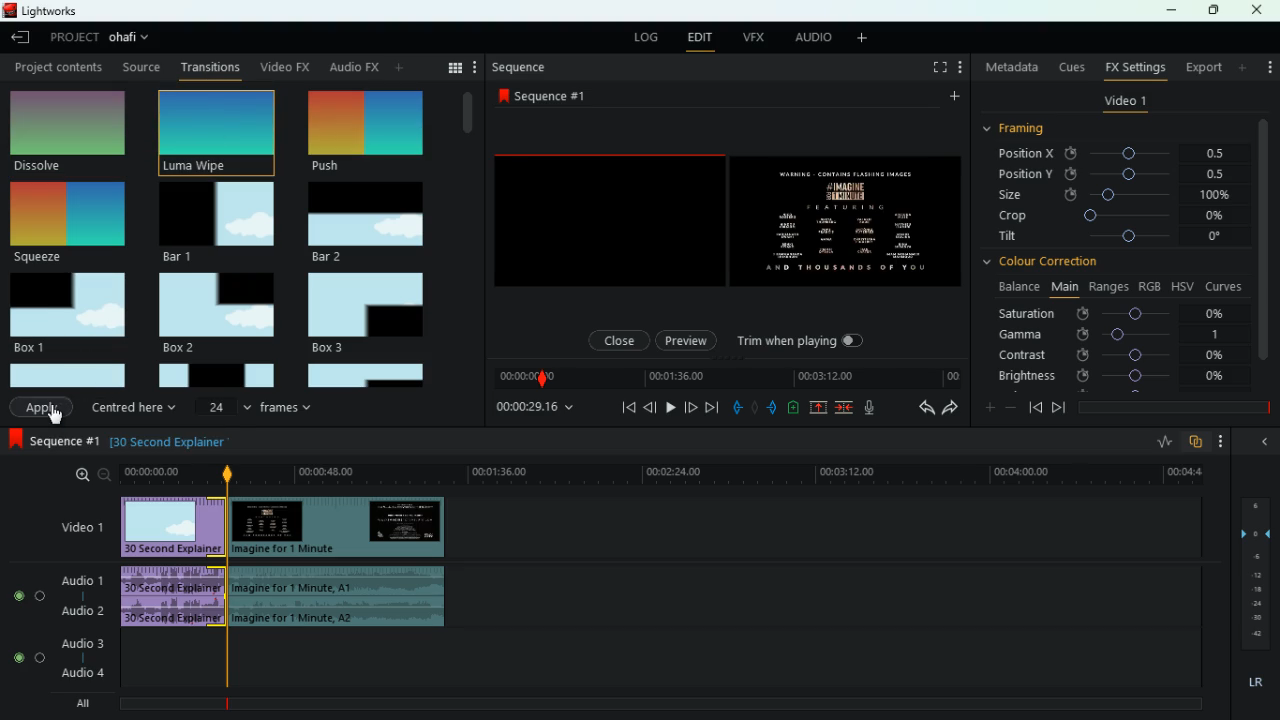 The image size is (1280, 720). I want to click on centered here, so click(137, 406).